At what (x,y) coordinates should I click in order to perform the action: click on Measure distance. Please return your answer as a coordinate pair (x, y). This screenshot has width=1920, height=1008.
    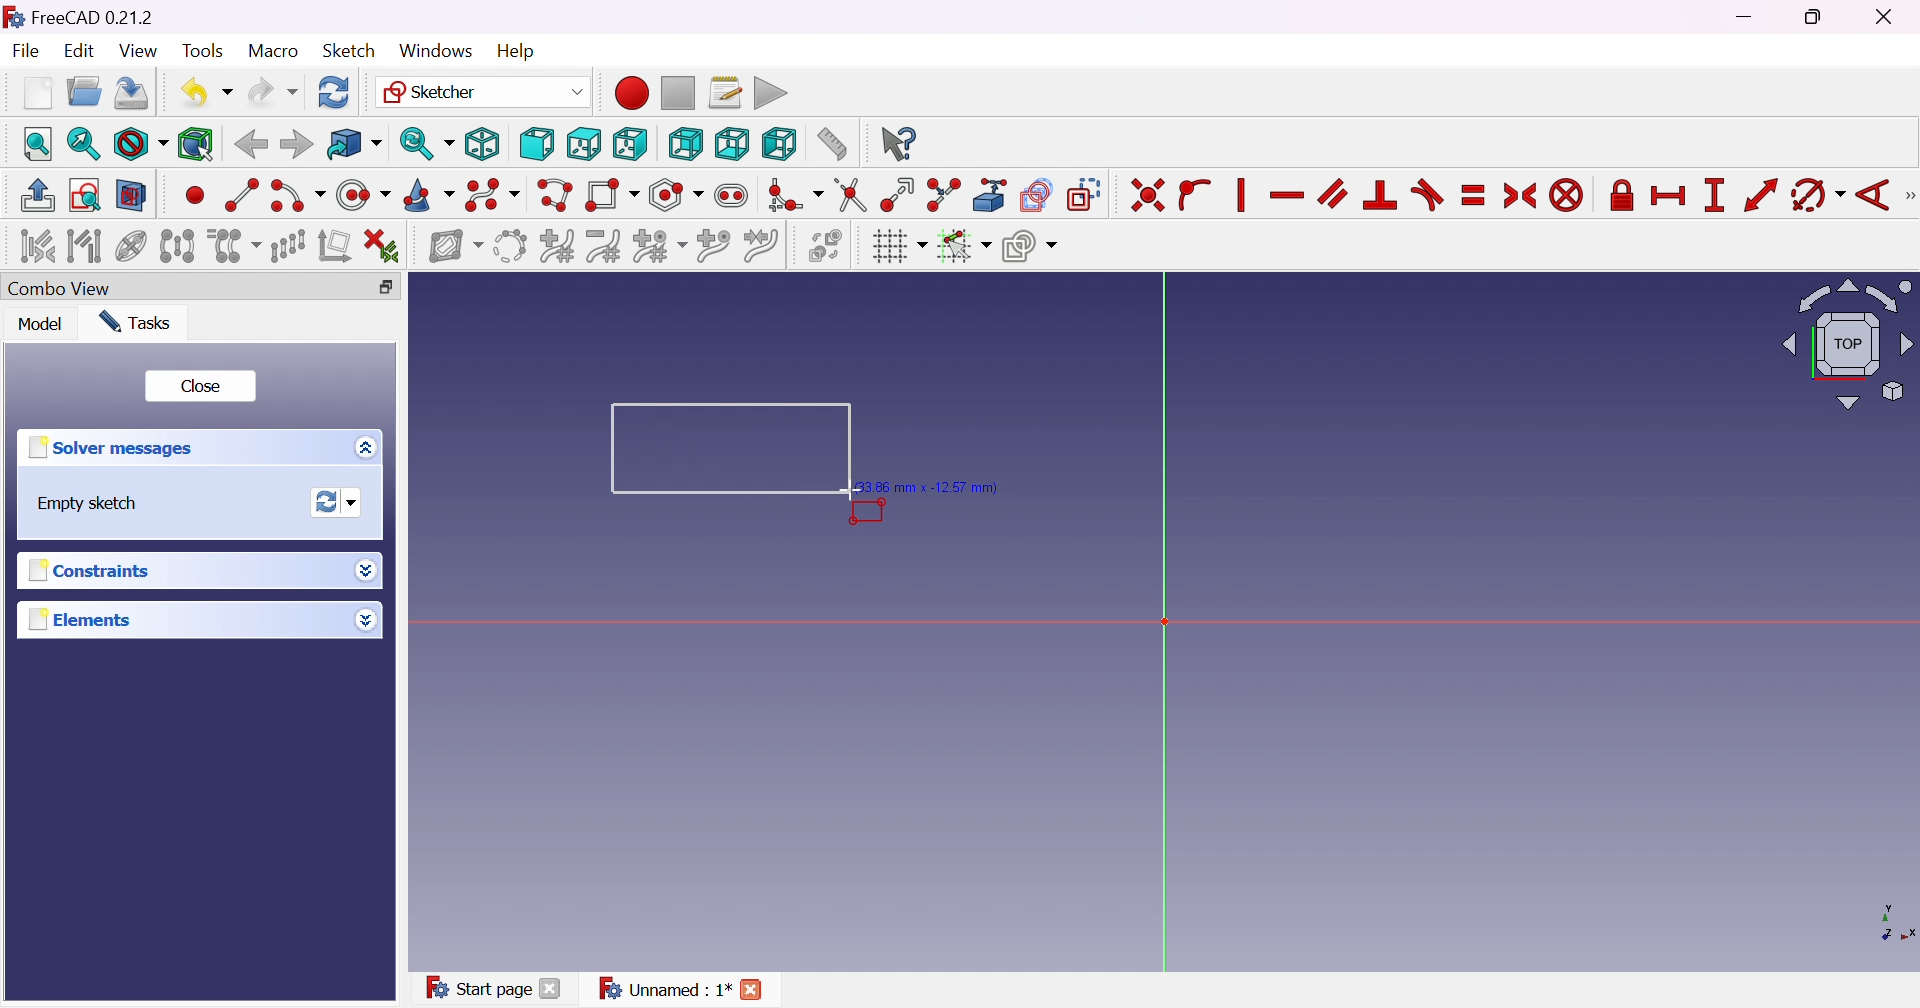
    Looking at the image, I should click on (831, 144).